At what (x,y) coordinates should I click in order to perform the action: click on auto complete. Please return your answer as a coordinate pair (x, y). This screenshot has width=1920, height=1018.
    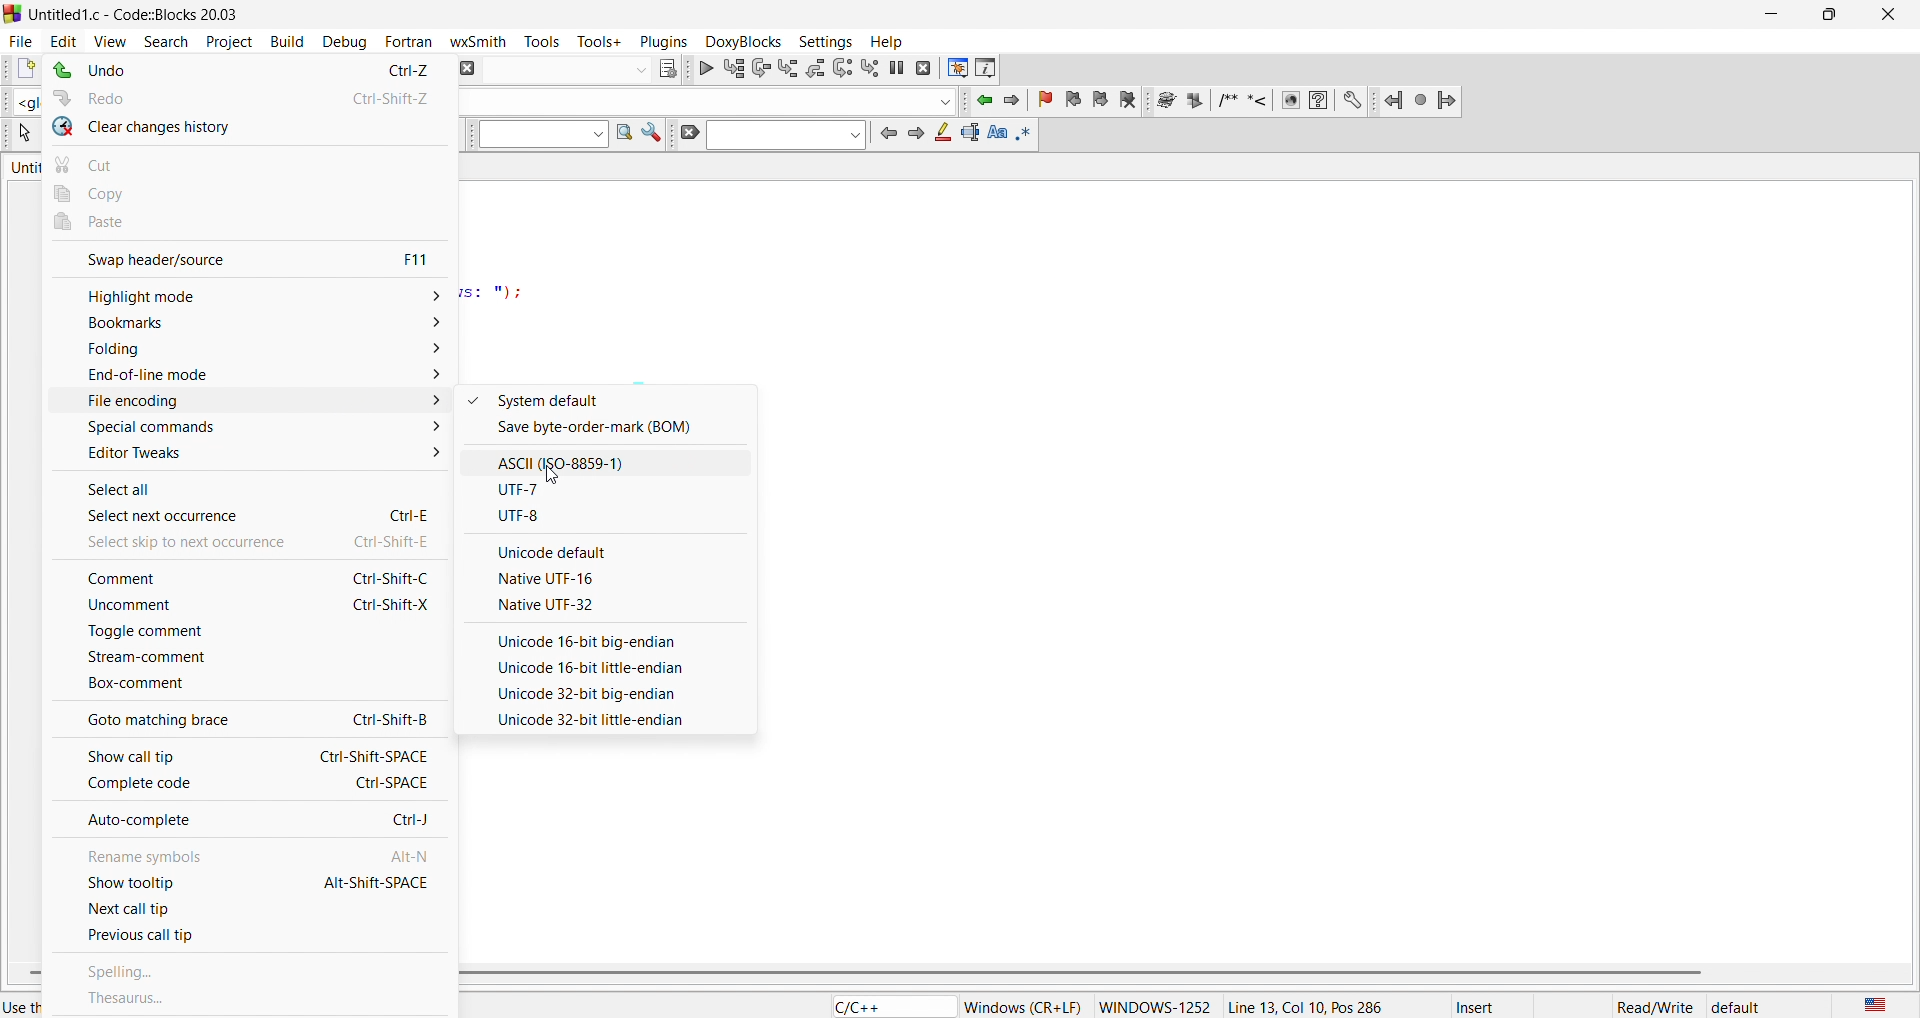
    Looking at the image, I should click on (252, 820).